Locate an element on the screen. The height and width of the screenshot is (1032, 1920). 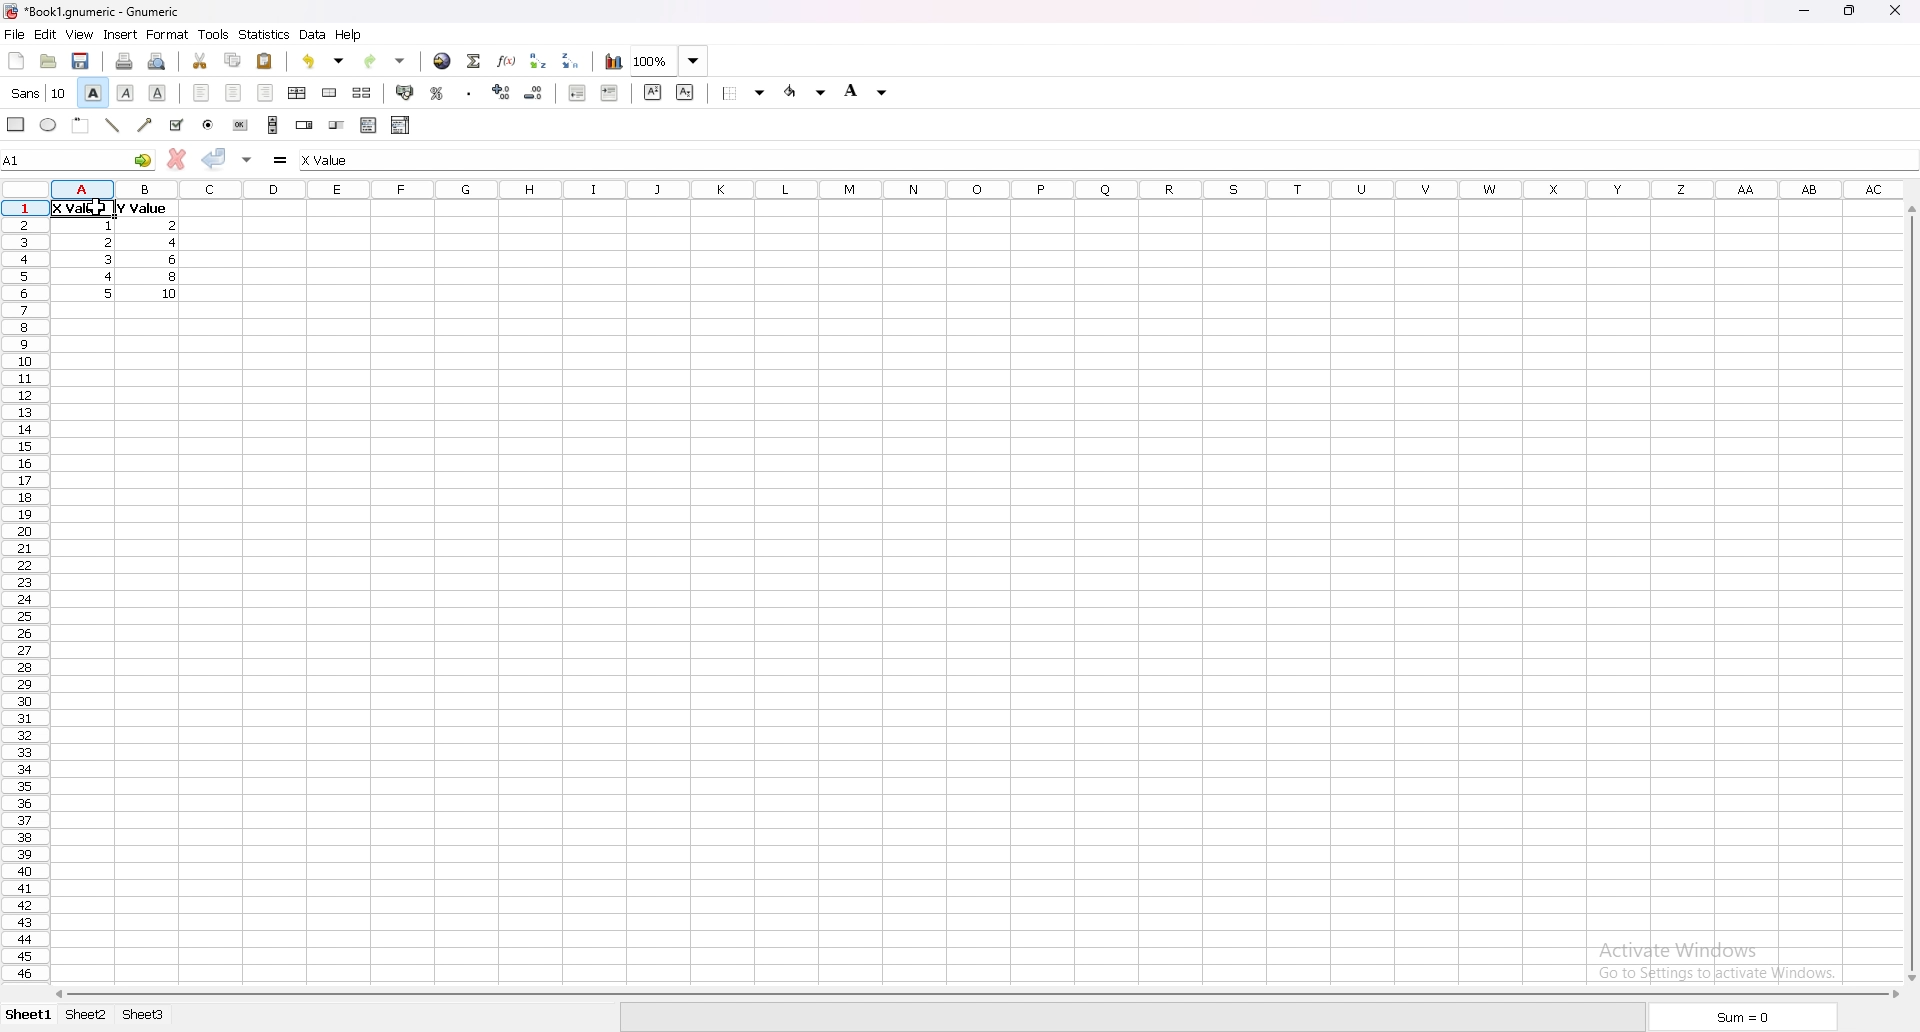
right align is located at coordinates (265, 93).